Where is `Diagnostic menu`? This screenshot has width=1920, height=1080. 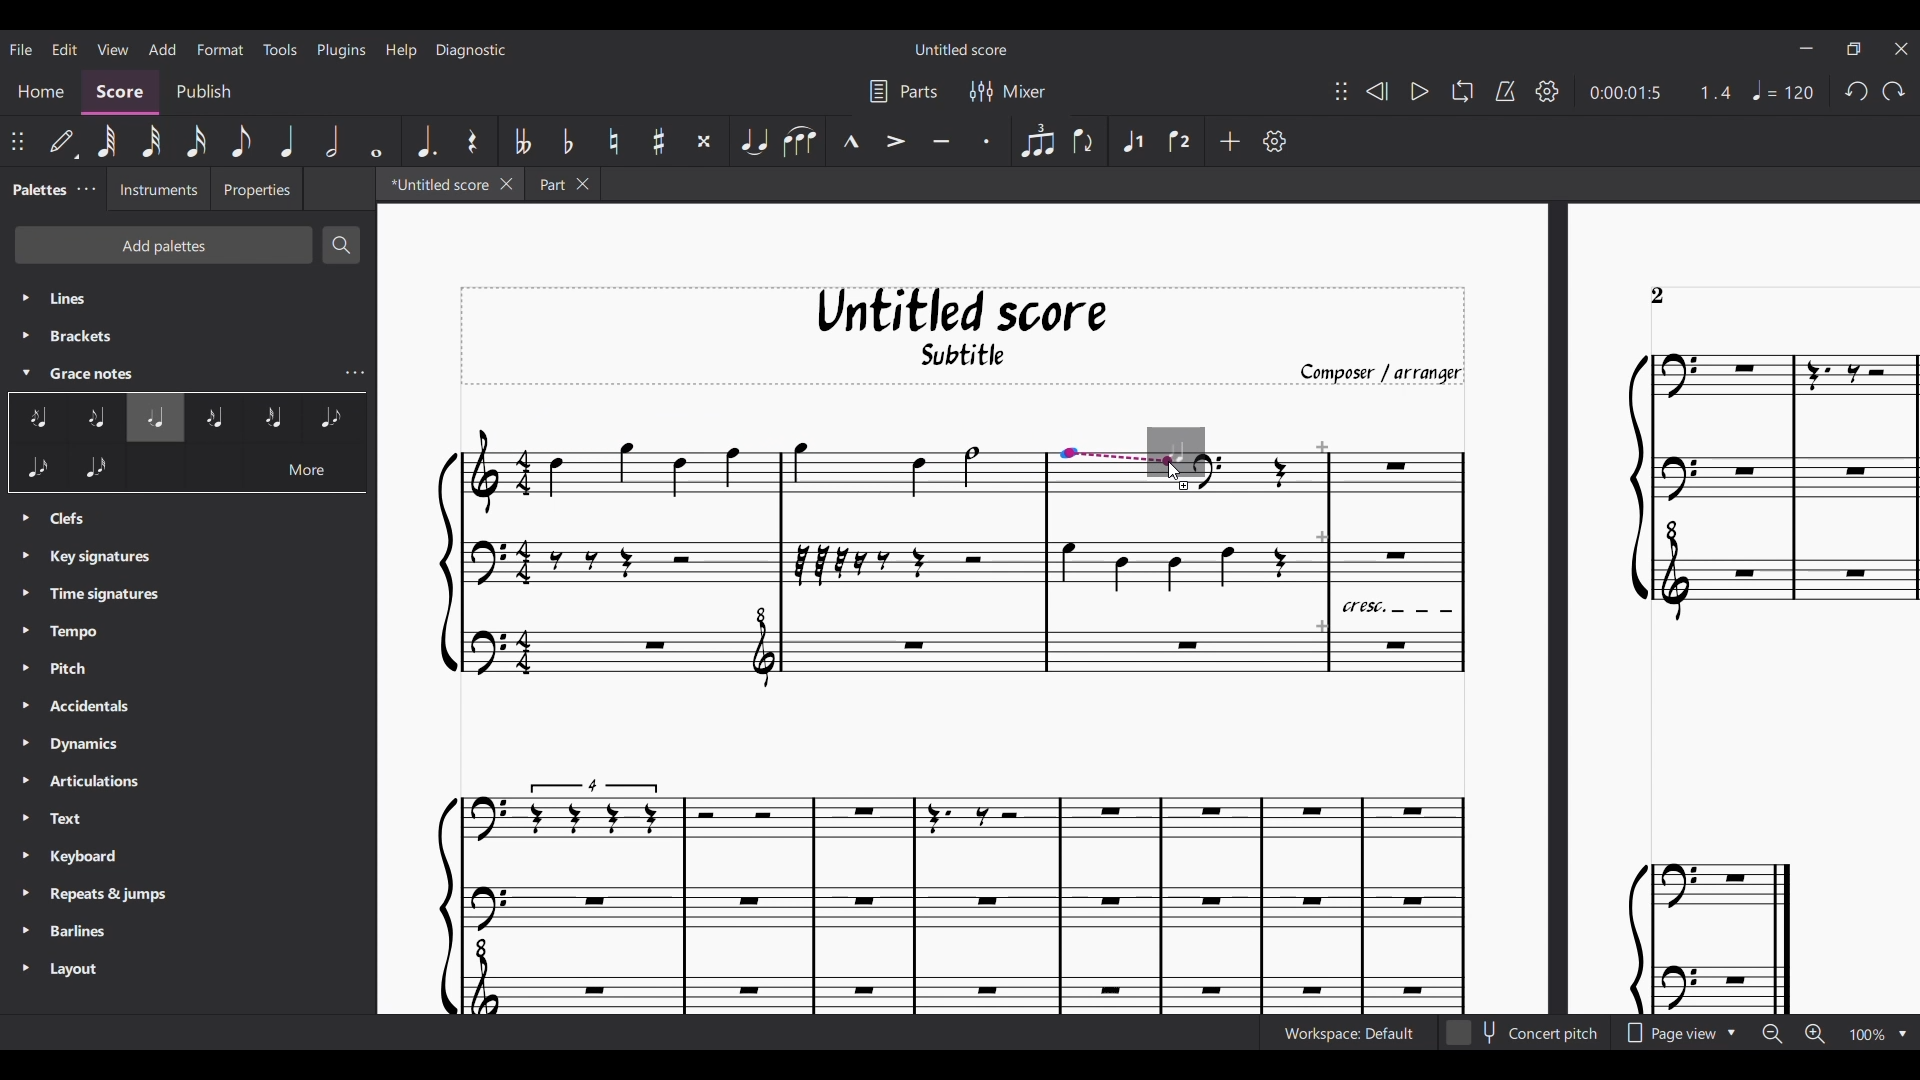
Diagnostic menu is located at coordinates (469, 50).